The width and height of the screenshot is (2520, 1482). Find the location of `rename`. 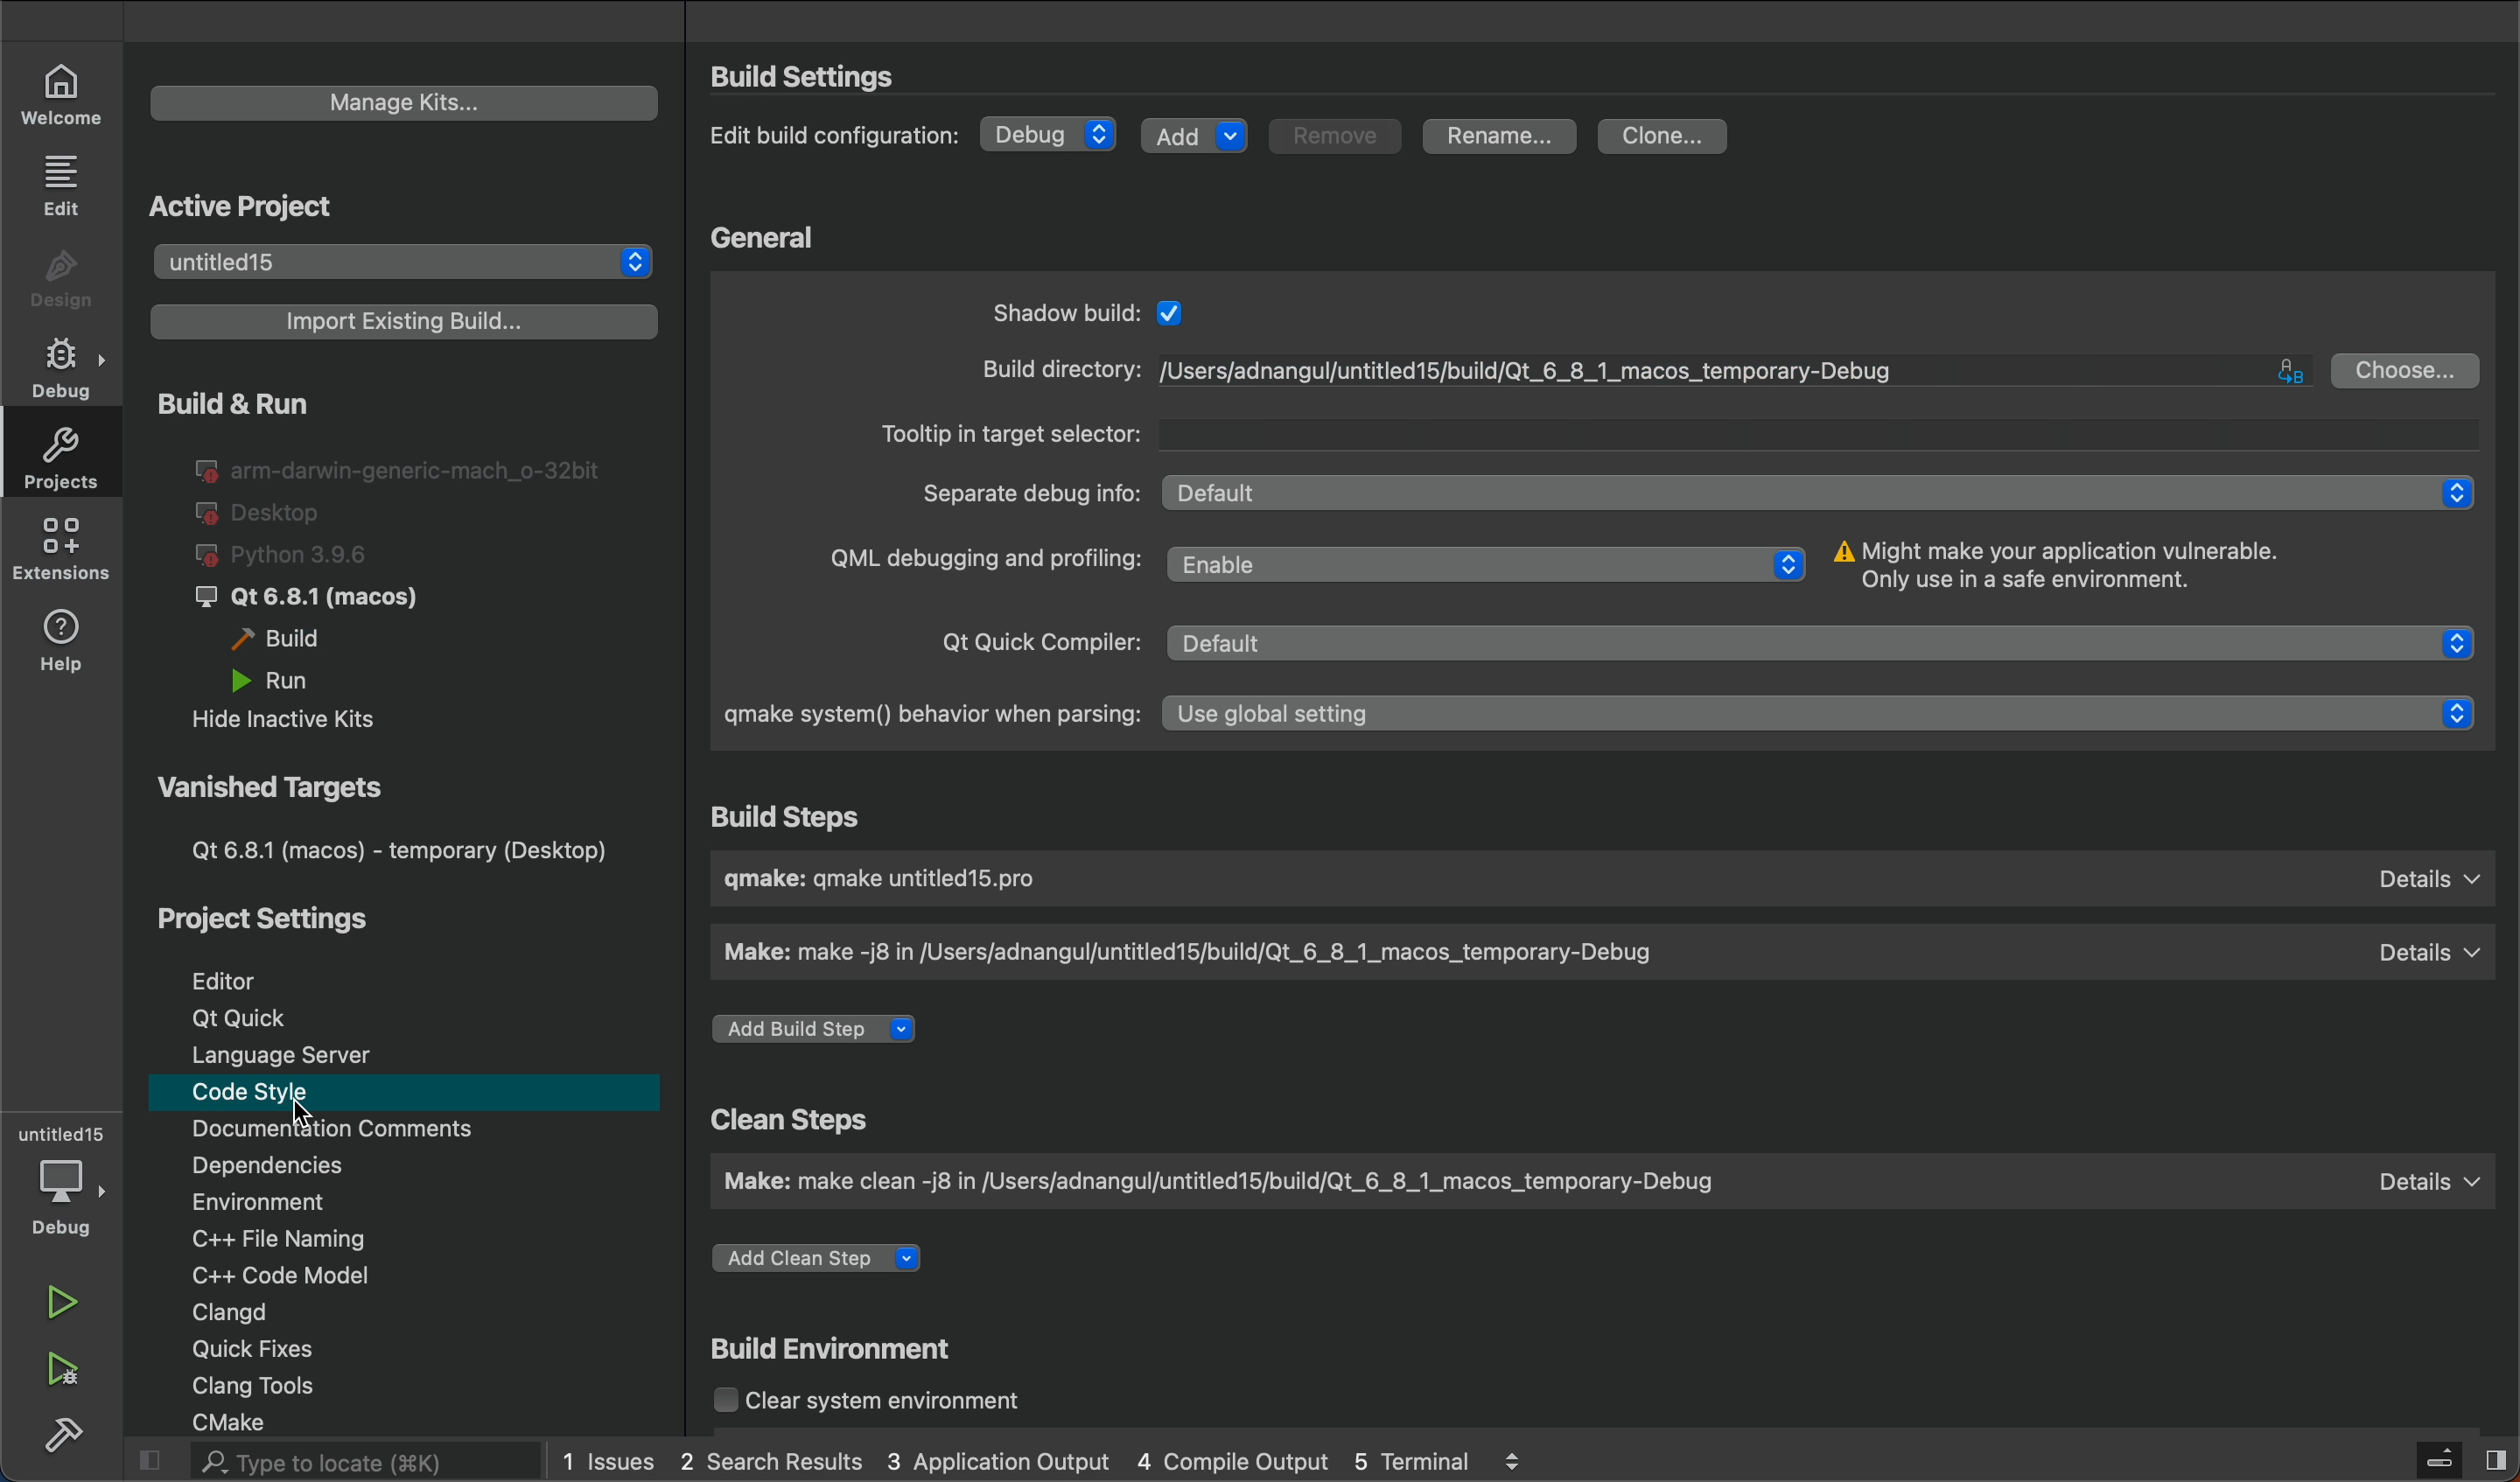

rename is located at coordinates (1502, 137).